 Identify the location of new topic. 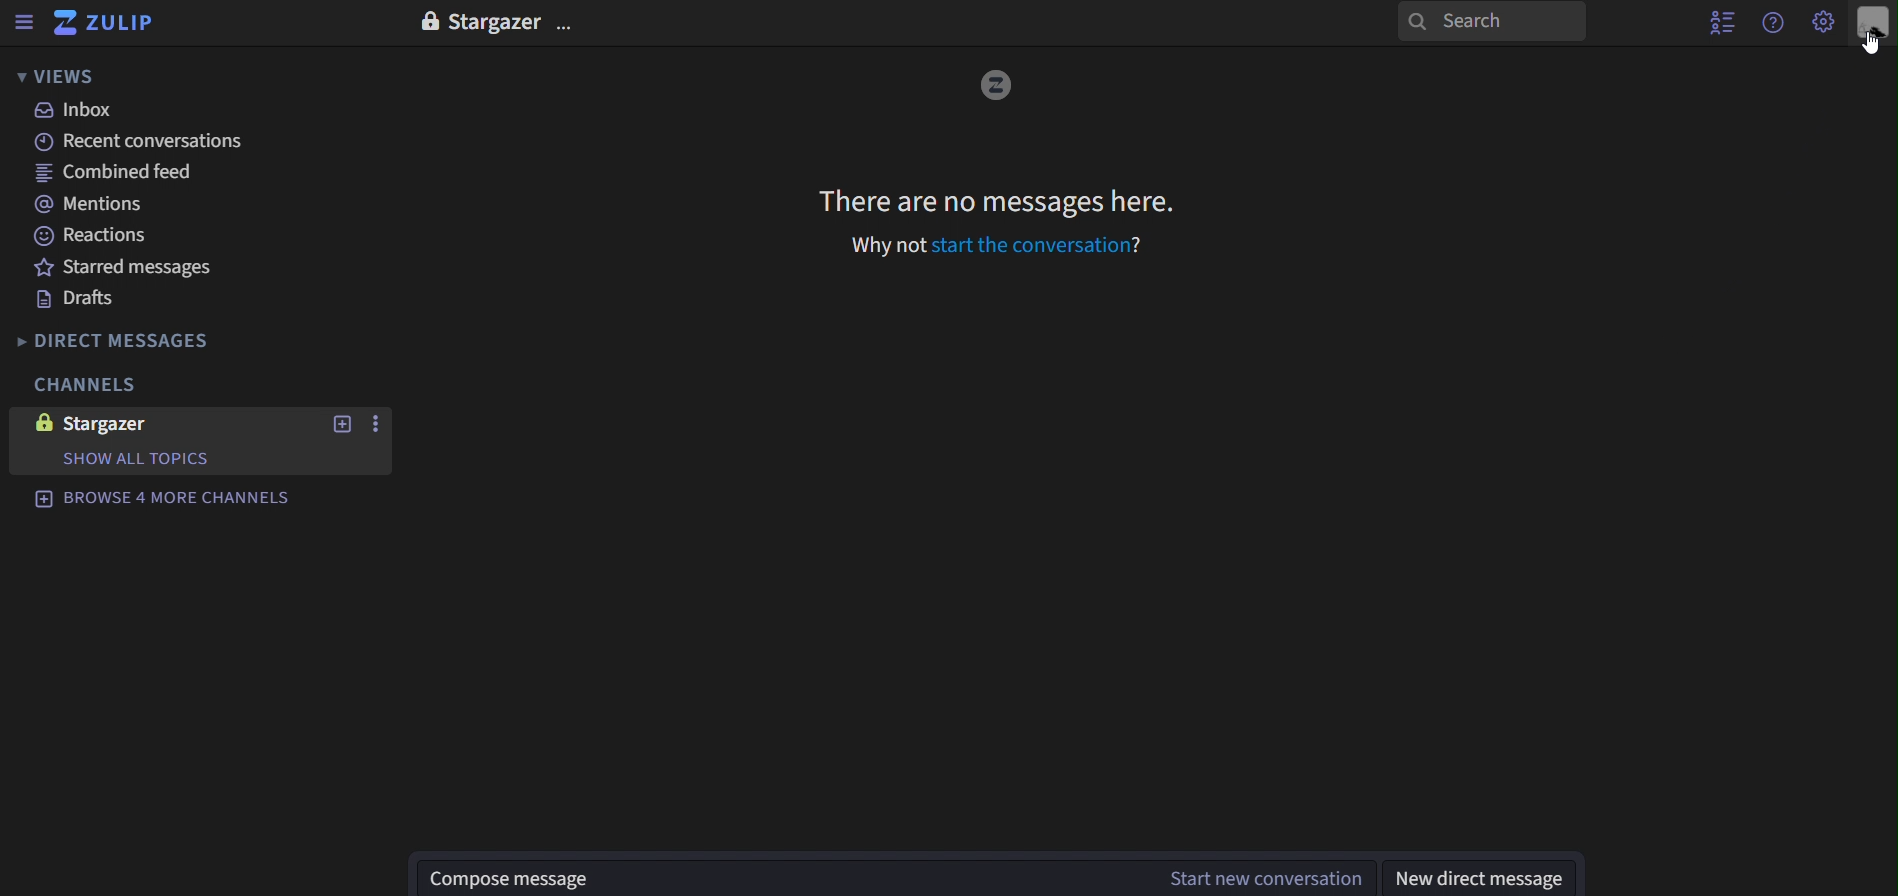
(339, 422).